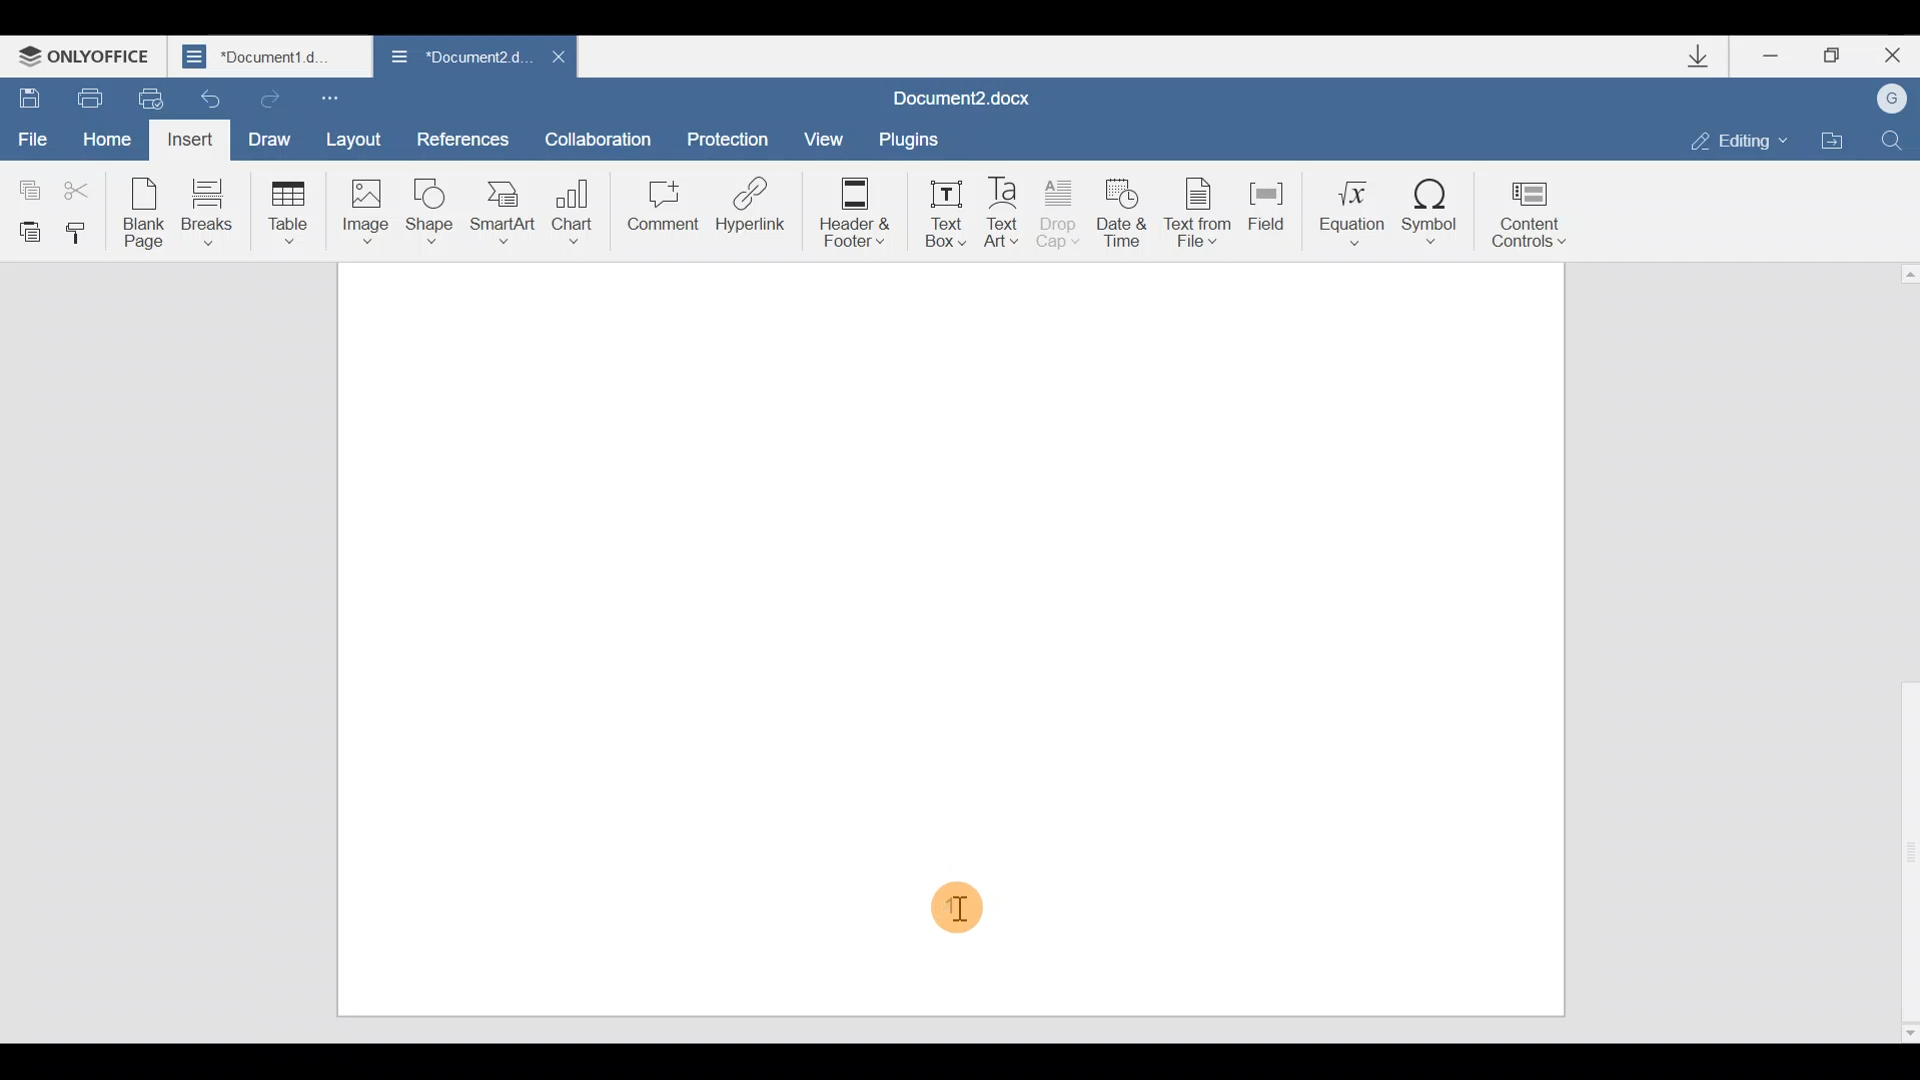  I want to click on Editing mode, so click(1728, 138).